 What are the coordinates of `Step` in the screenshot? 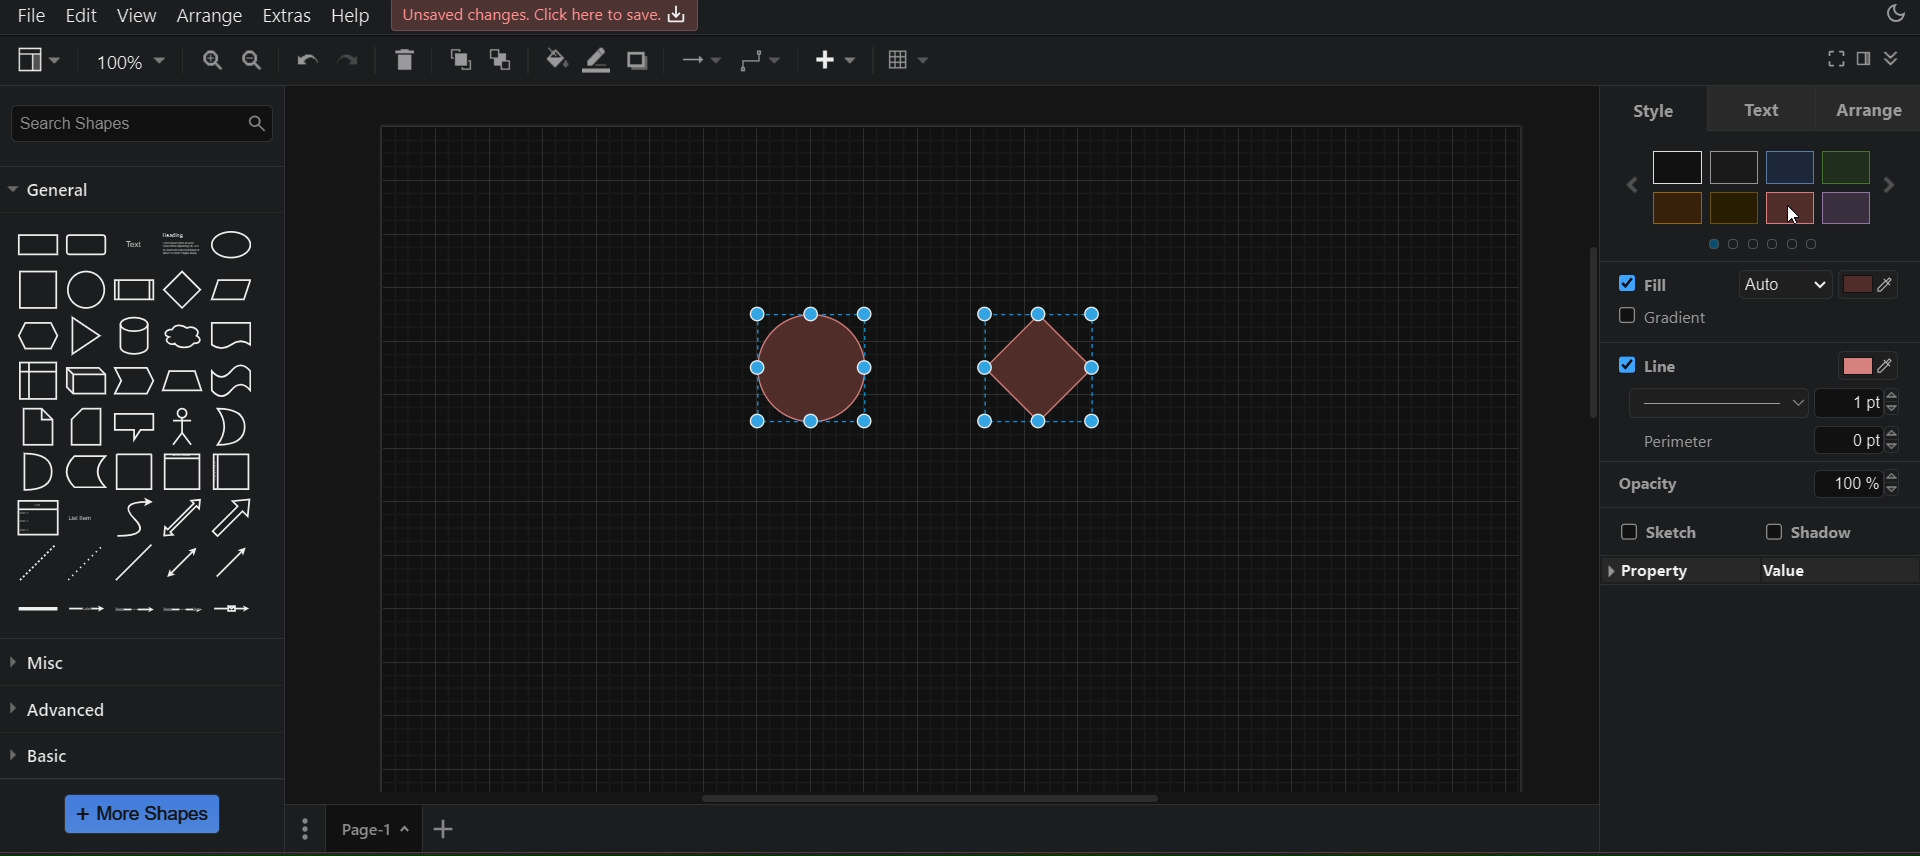 It's located at (134, 379).